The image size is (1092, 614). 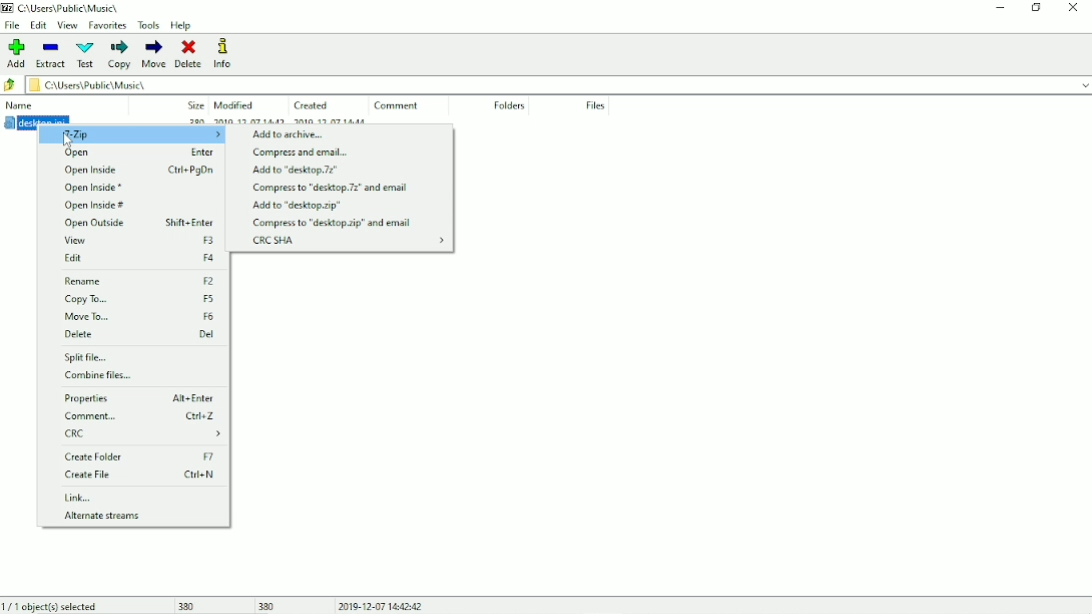 I want to click on Extract, so click(x=50, y=55).